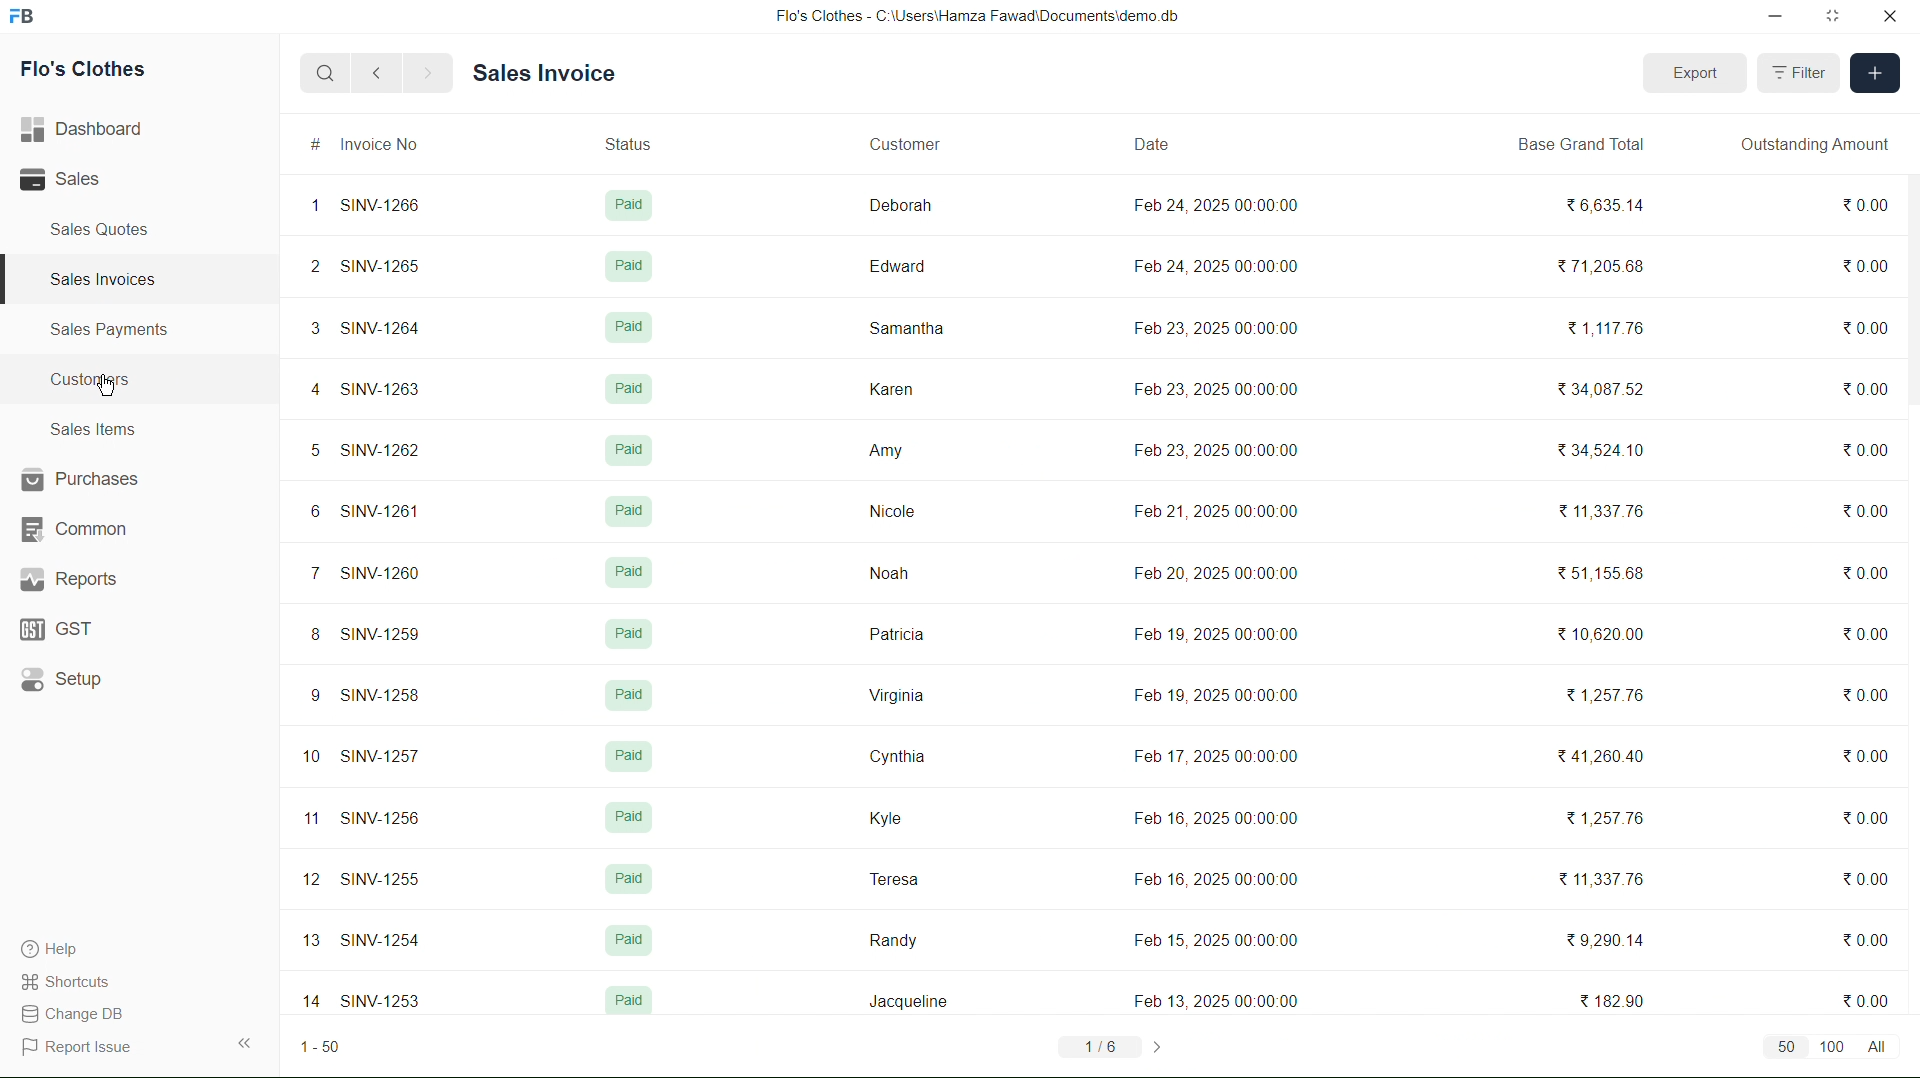  Describe the element at coordinates (78, 72) in the screenshot. I see `Flo's Clothes` at that location.